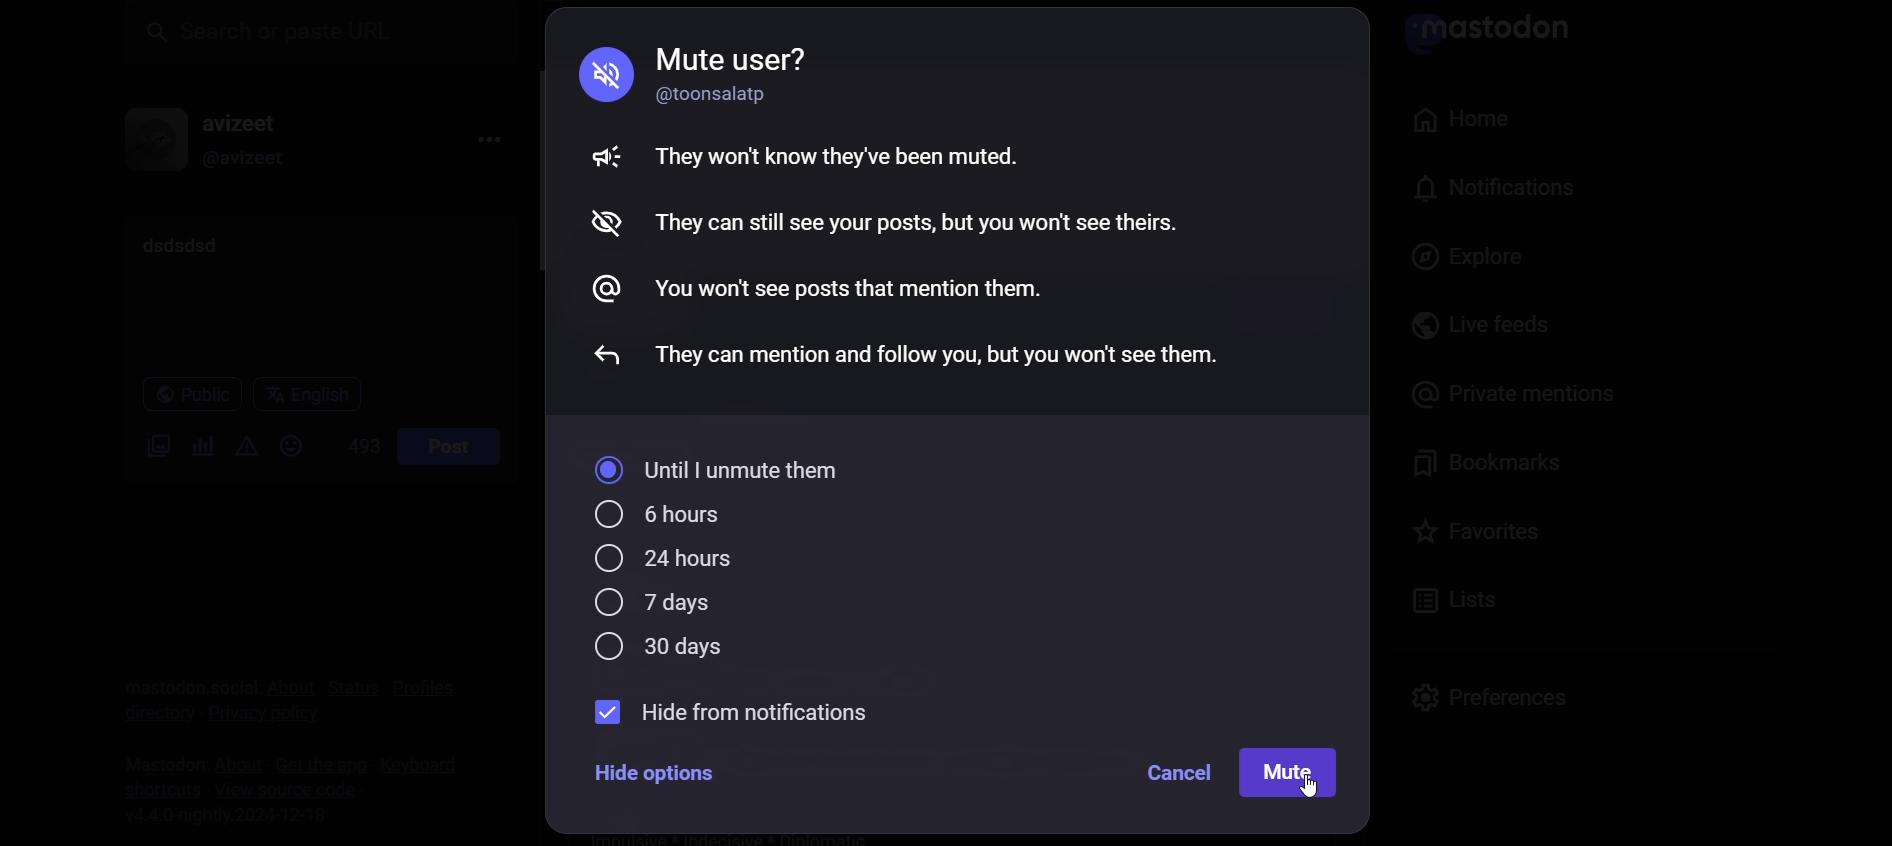 Image resolution: width=1892 pixels, height=846 pixels. Describe the element at coordinates (1469, 262) in the screenshot. I see `explore ` at that location.